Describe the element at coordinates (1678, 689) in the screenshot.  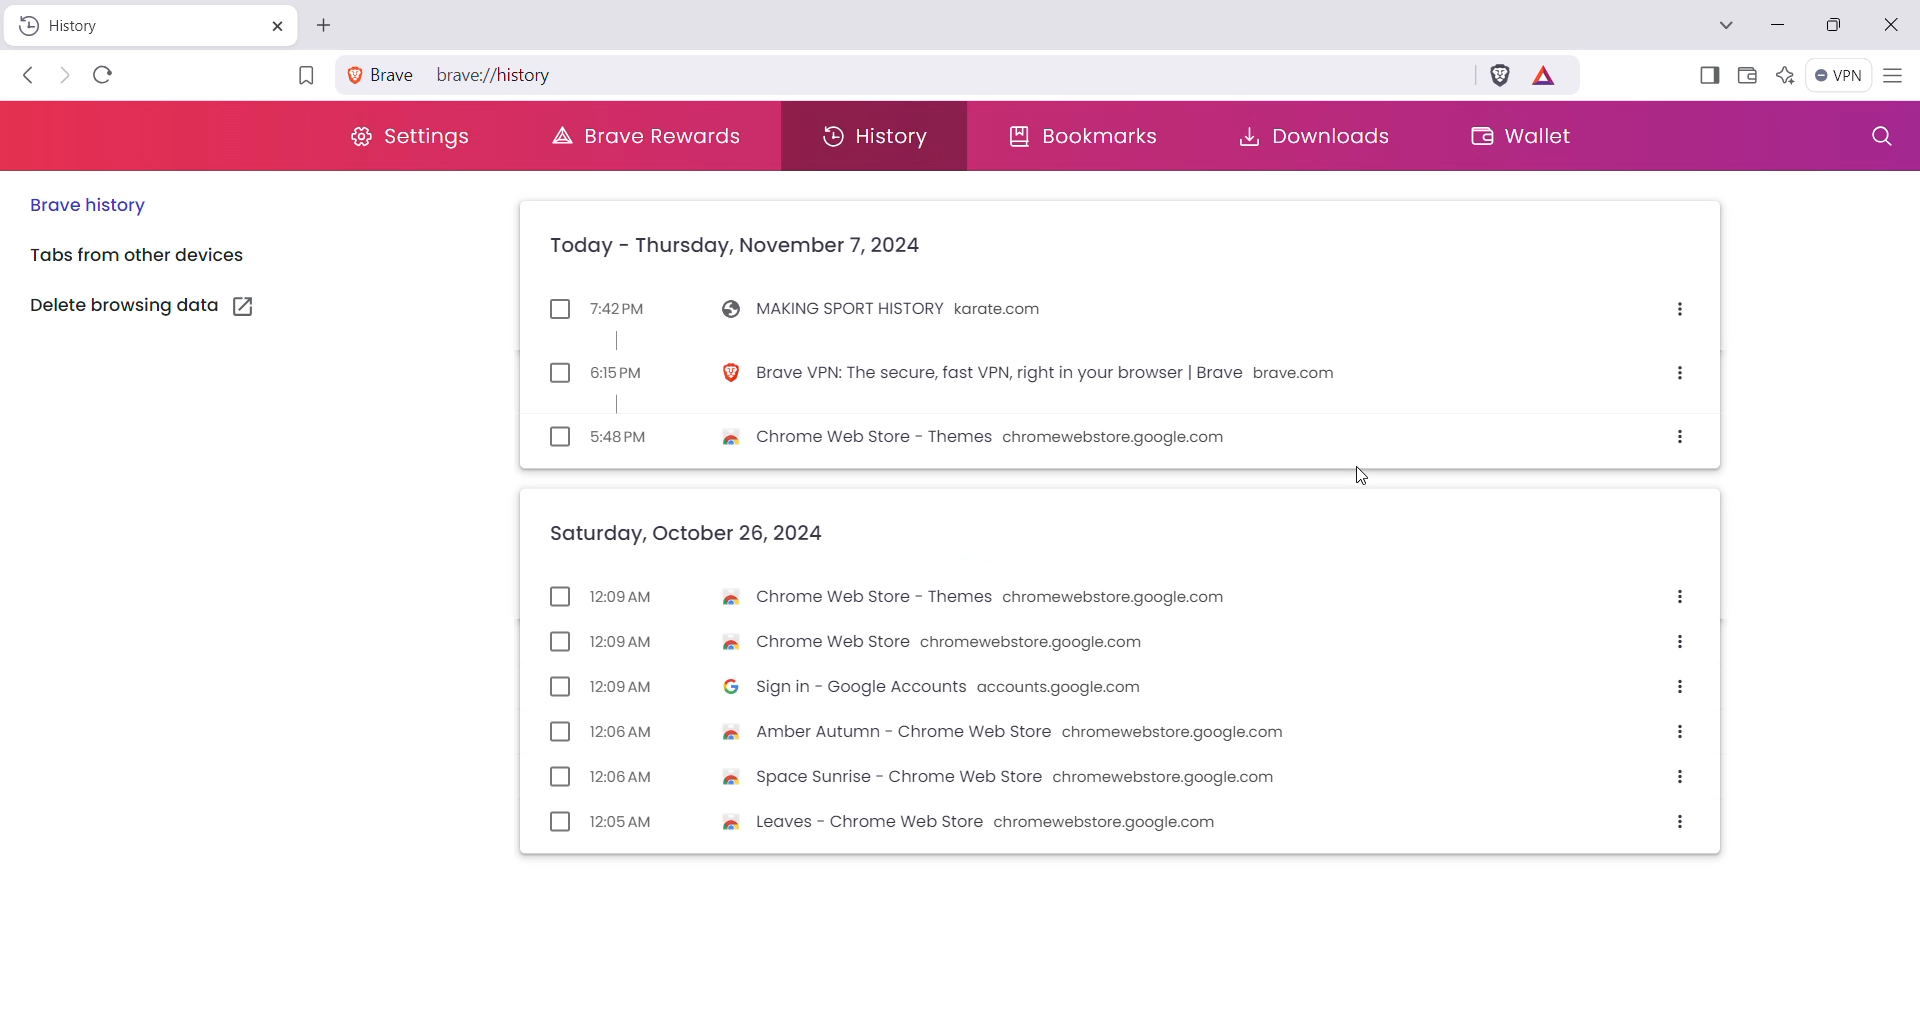
I see `More options` at that location.